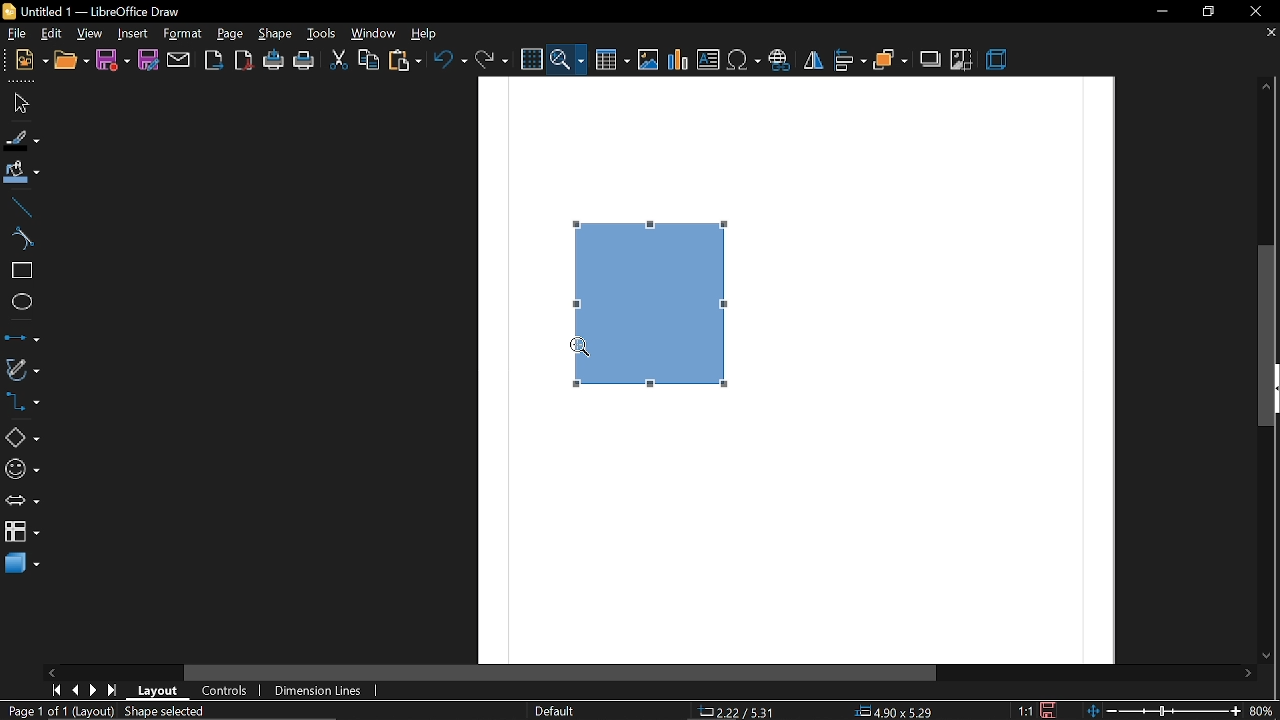 The width and height of the screenshot is (1280, 720). What do you see at coordinates (58, 691) in the screenshot?
I see `go to first page` at bounding box center [58, 691].